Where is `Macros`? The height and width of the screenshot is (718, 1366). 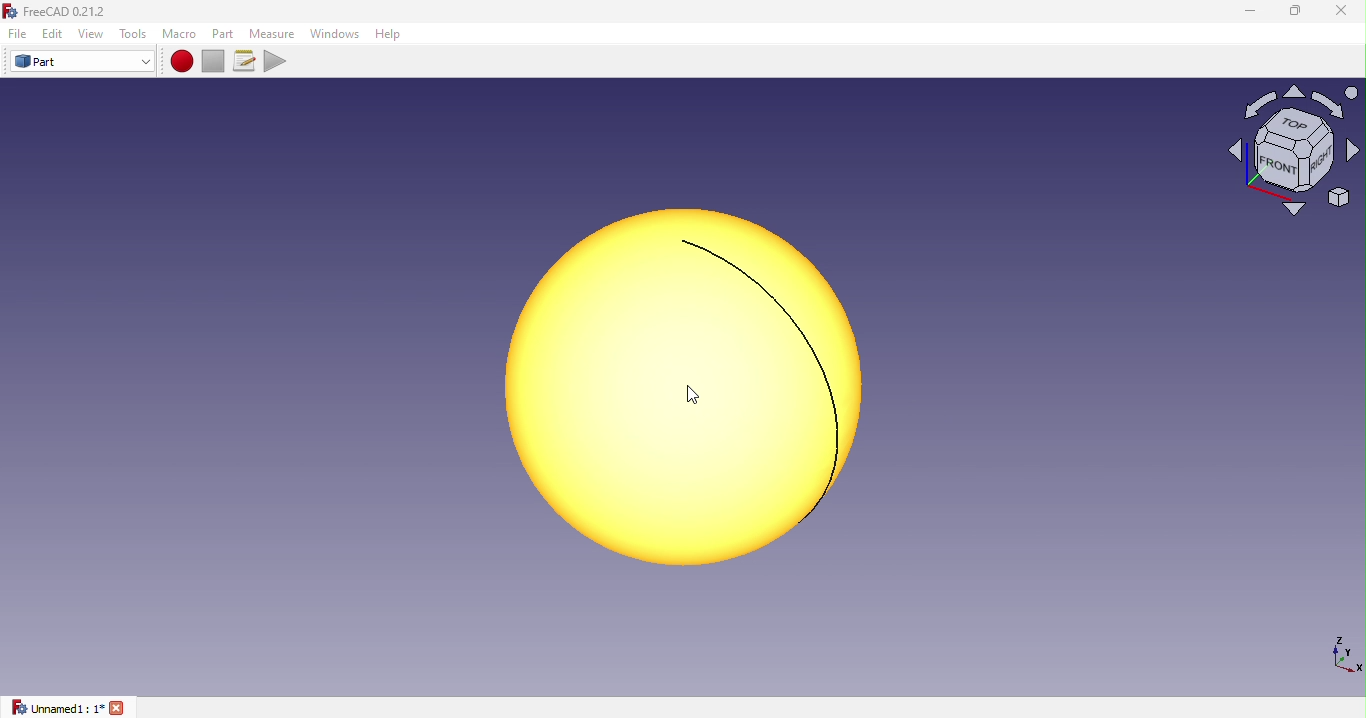
Macros is located at coordinates (247, 61).